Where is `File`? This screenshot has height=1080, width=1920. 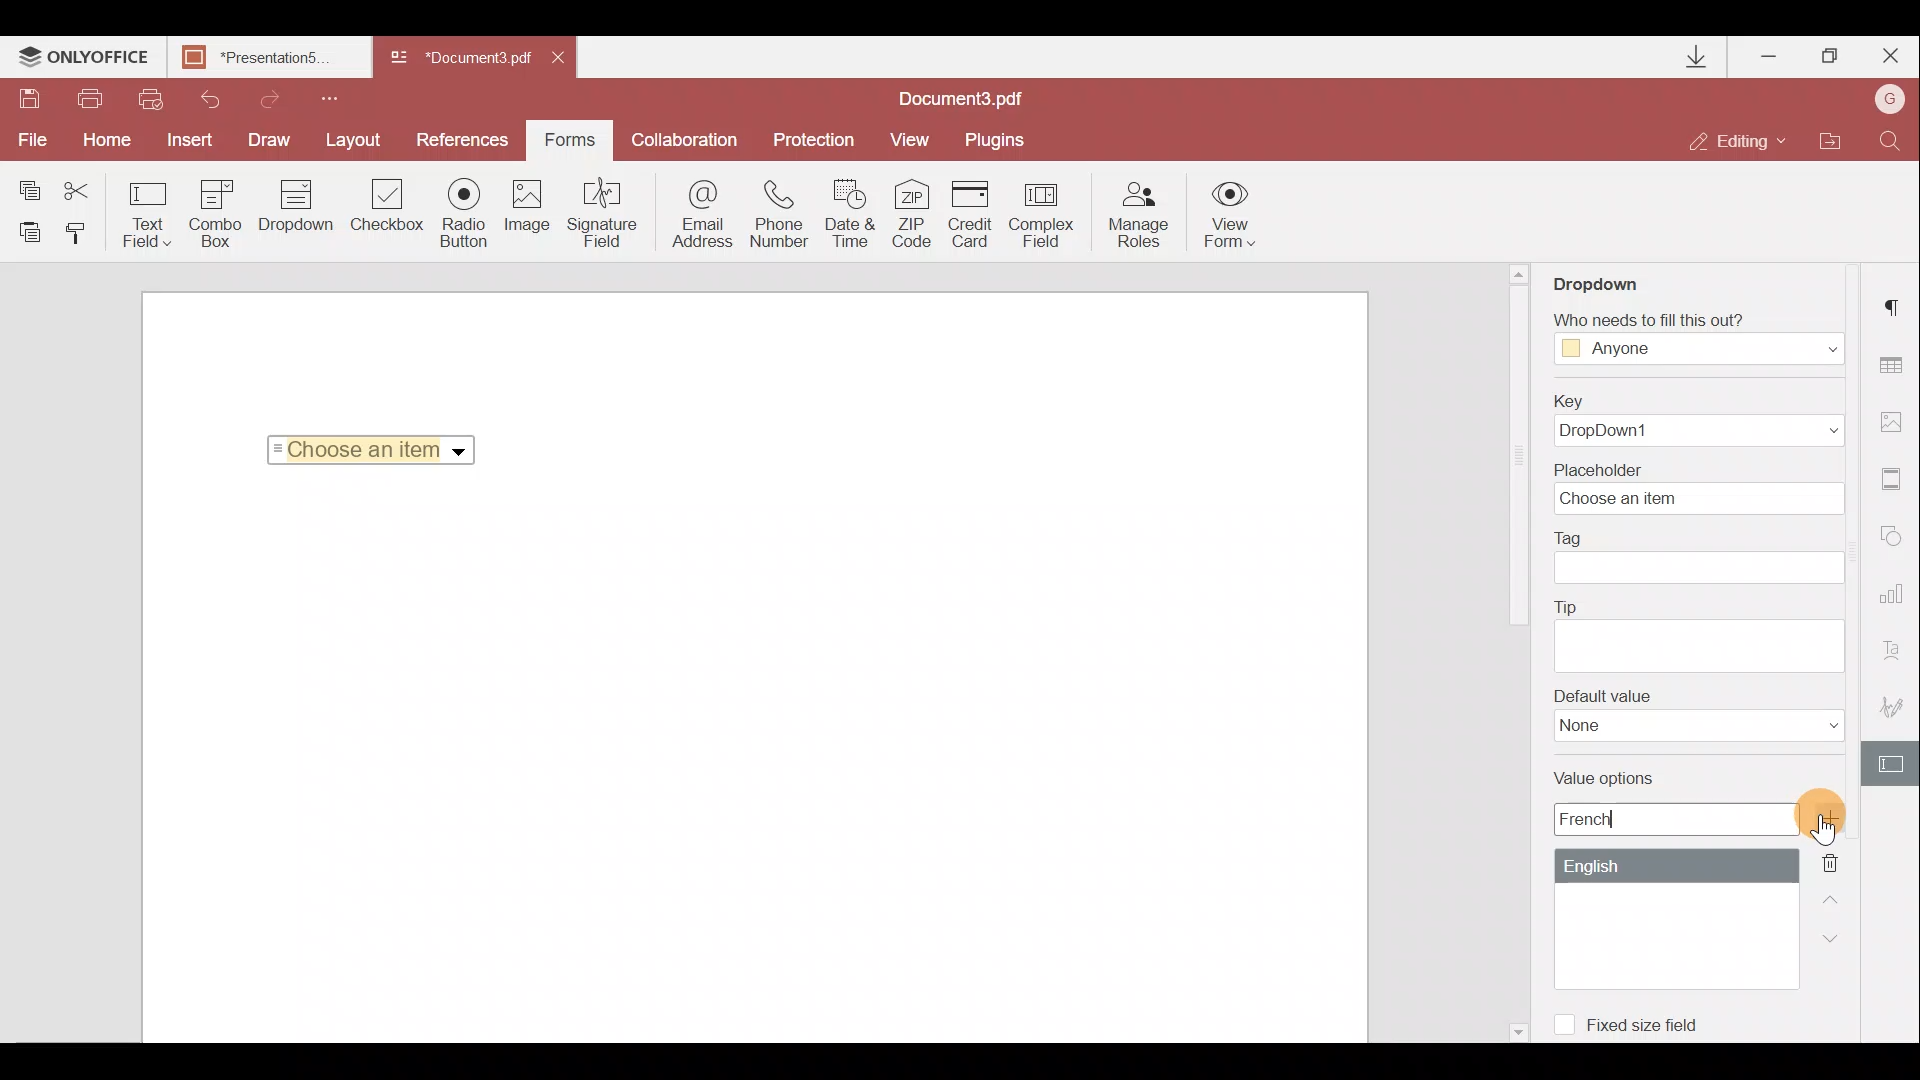
File is located at coordinates (30, 140).